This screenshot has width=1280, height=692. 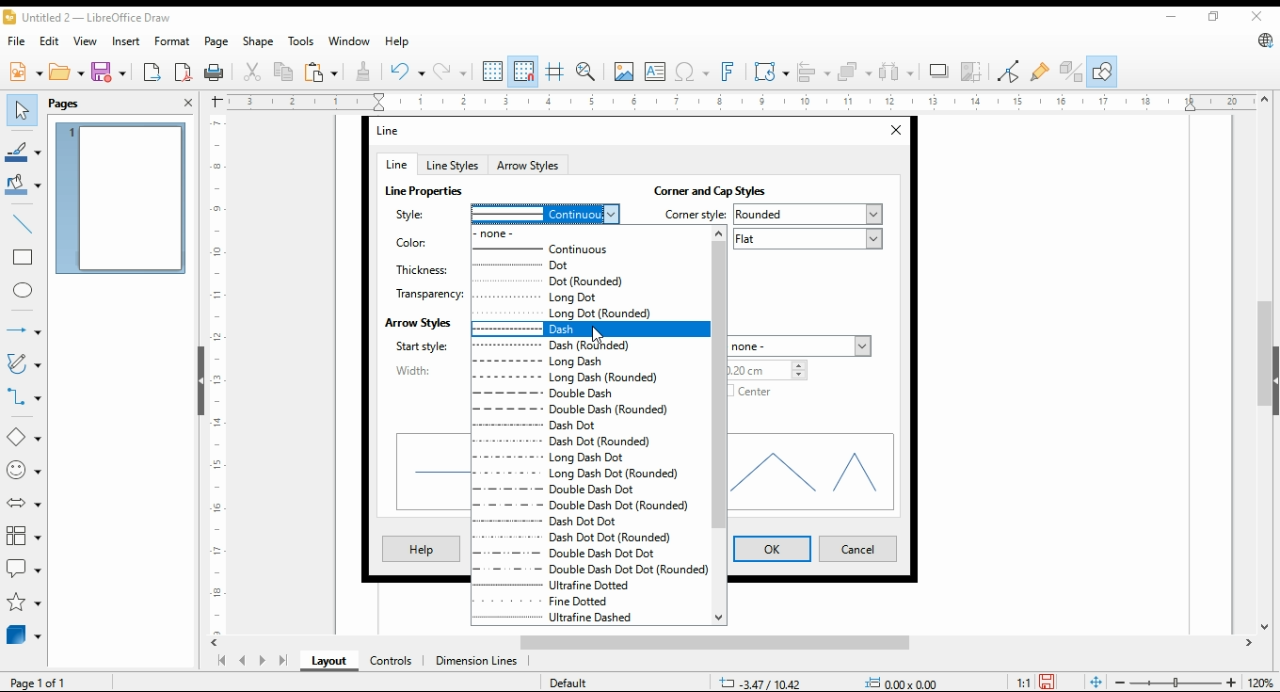 I want to click on flowchart, so click(x=25, y=536).